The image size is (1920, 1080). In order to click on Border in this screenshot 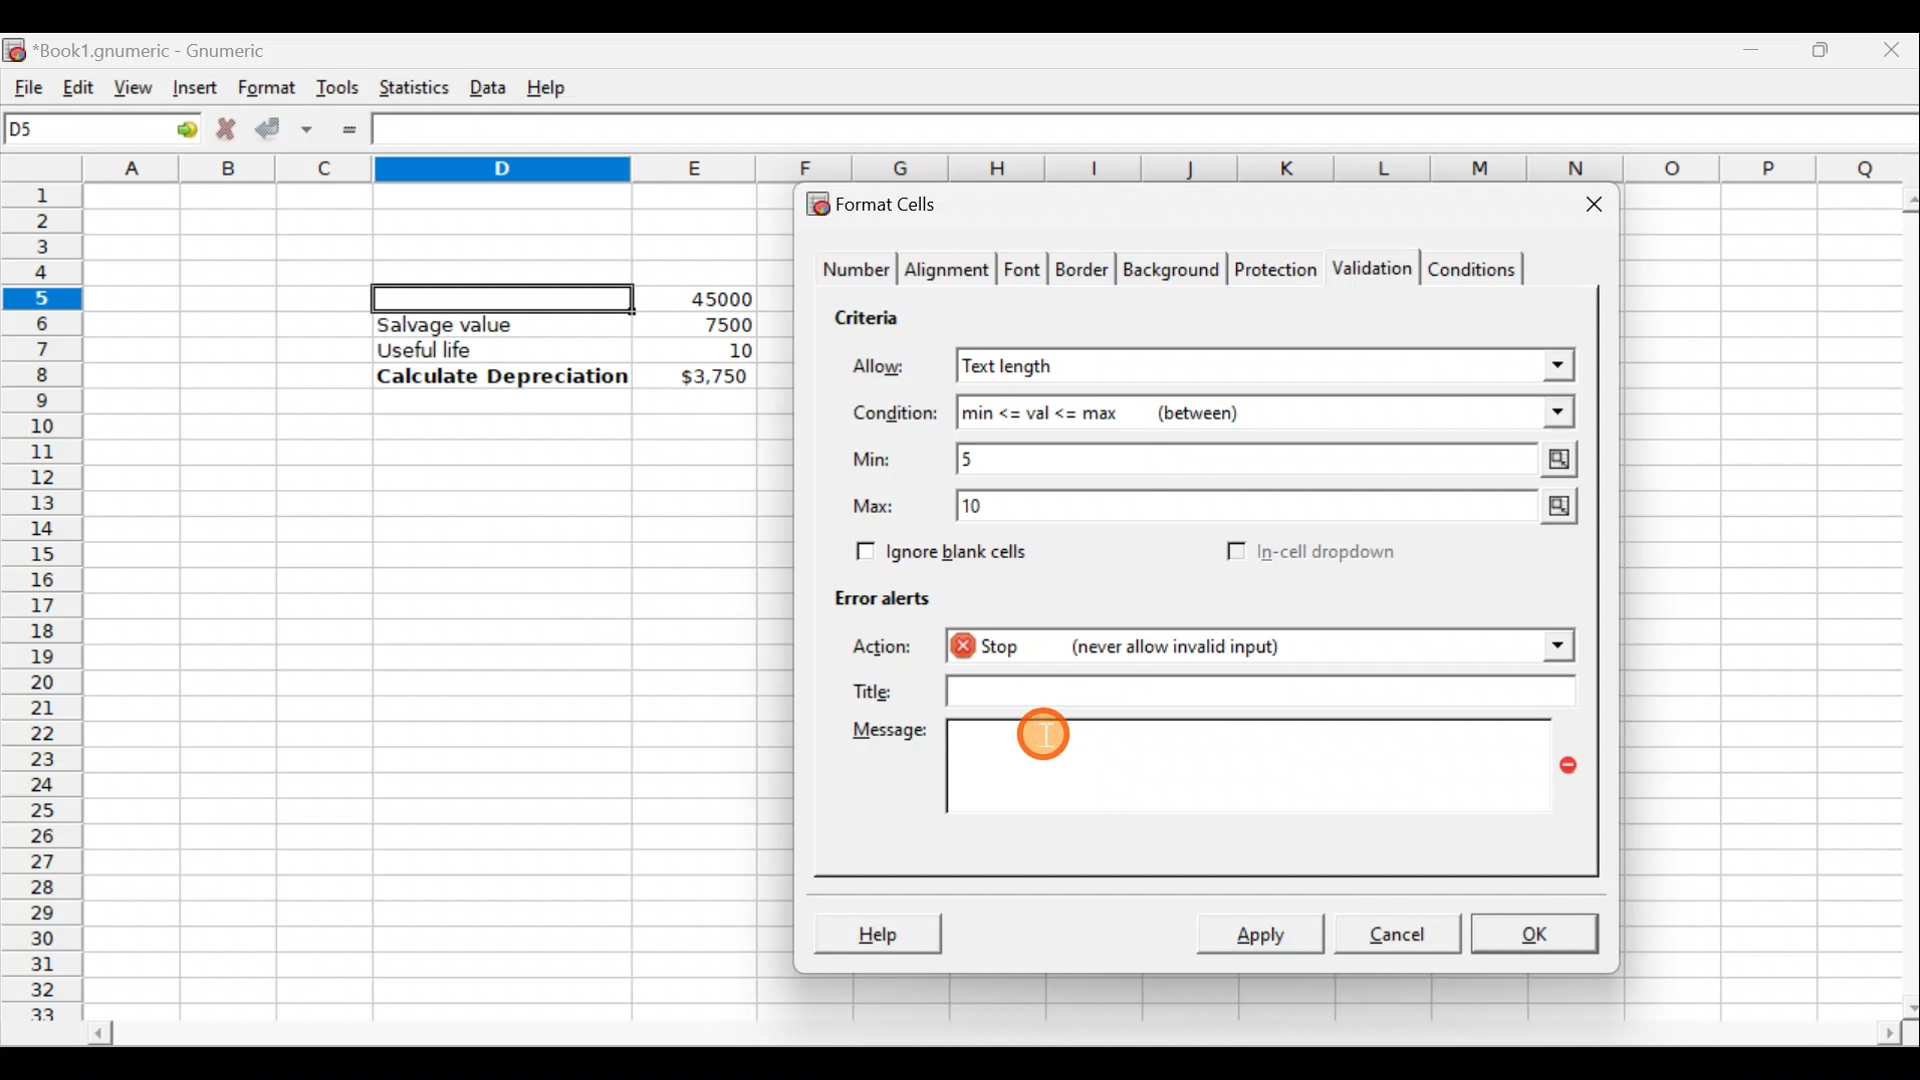, I will do `click(1084, 274)`.